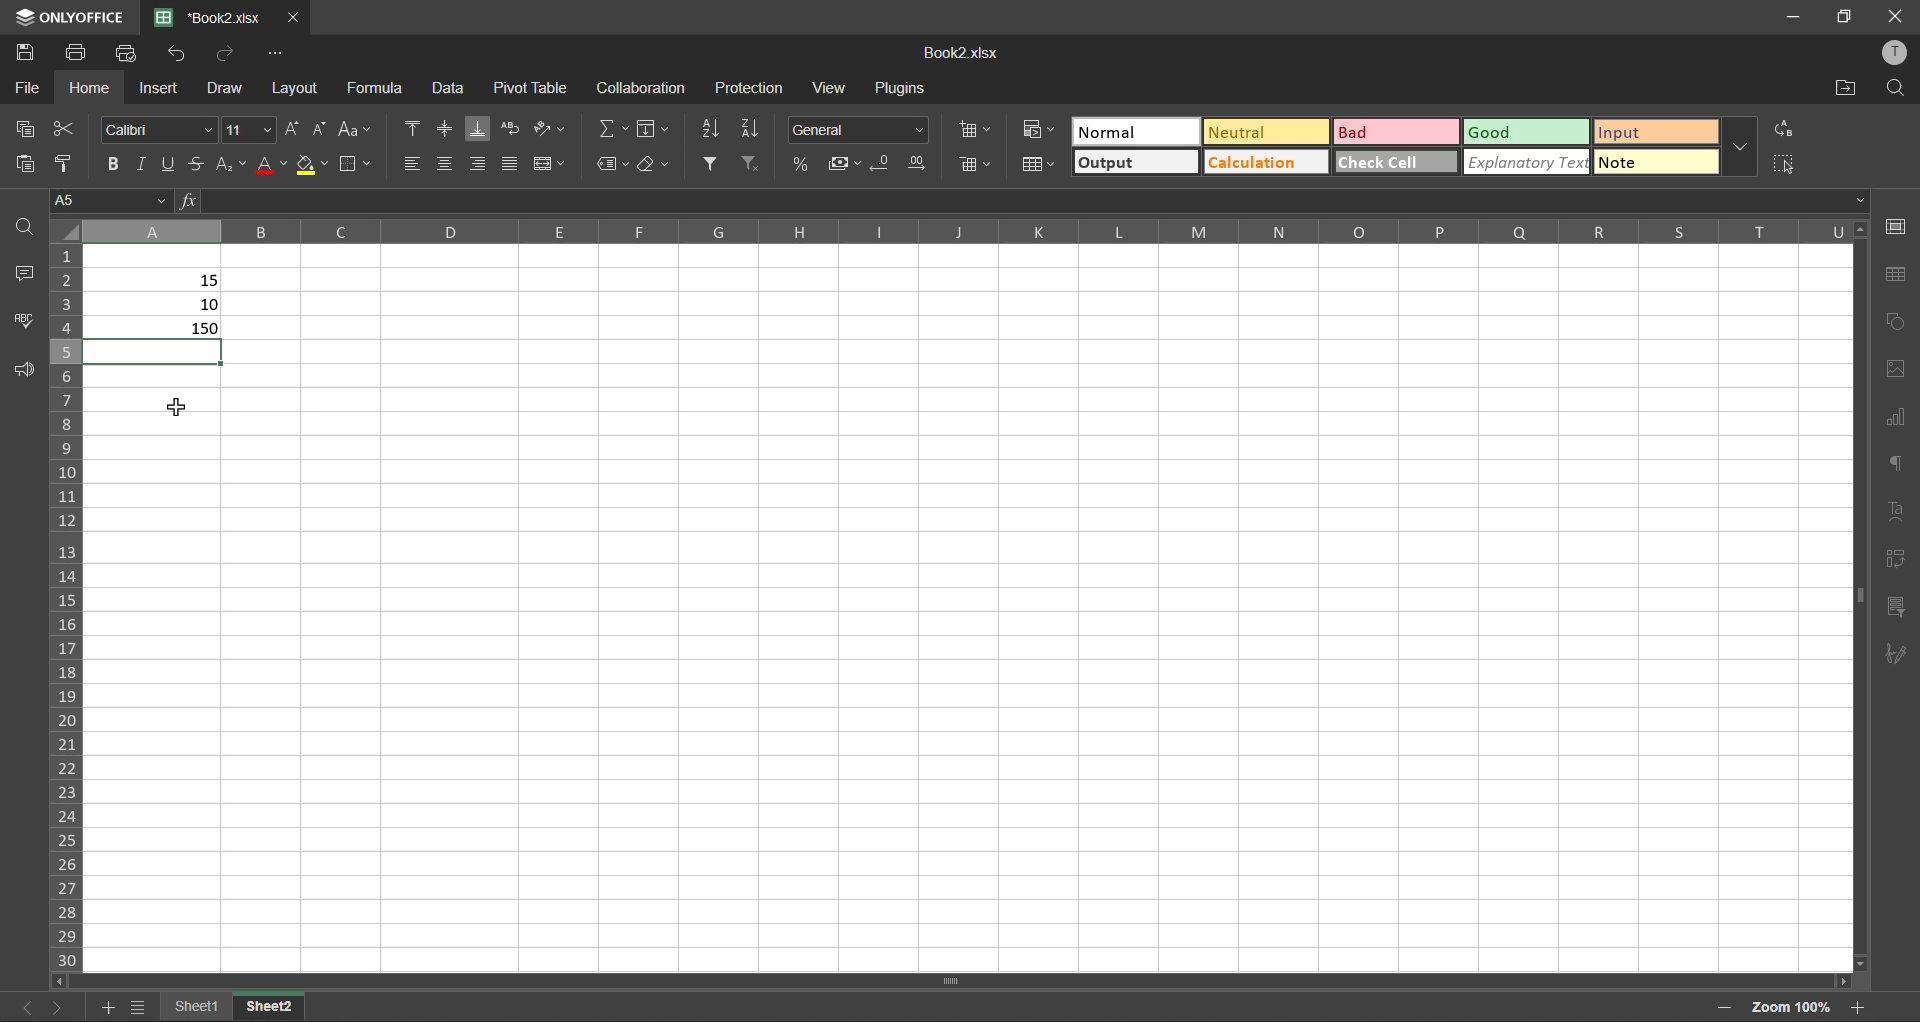 This screenshot has width=1920, height=1022. What do you see at coordinates (970, 230) in the screenshot?
I see `column names in alphabets` at bounding box center [970, 230].